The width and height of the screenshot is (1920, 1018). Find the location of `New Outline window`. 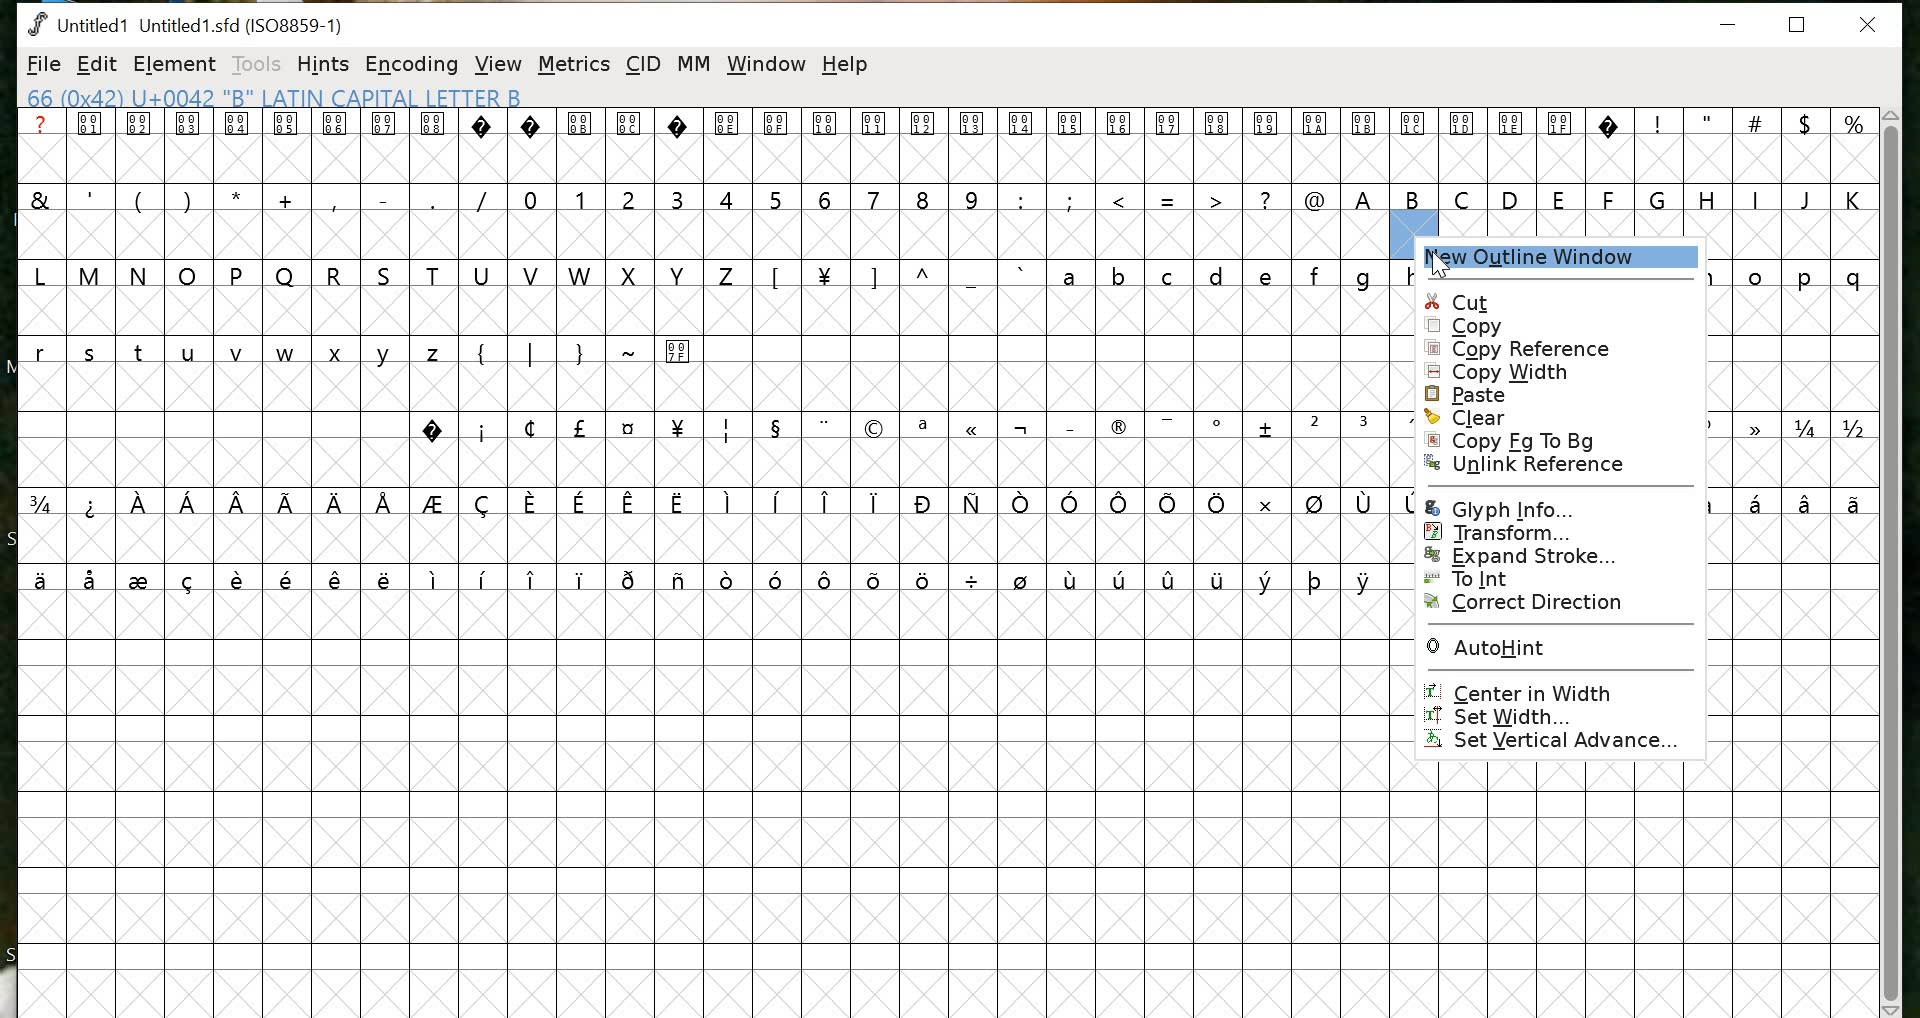

New Outline window is located at coordinates (1548, 257).